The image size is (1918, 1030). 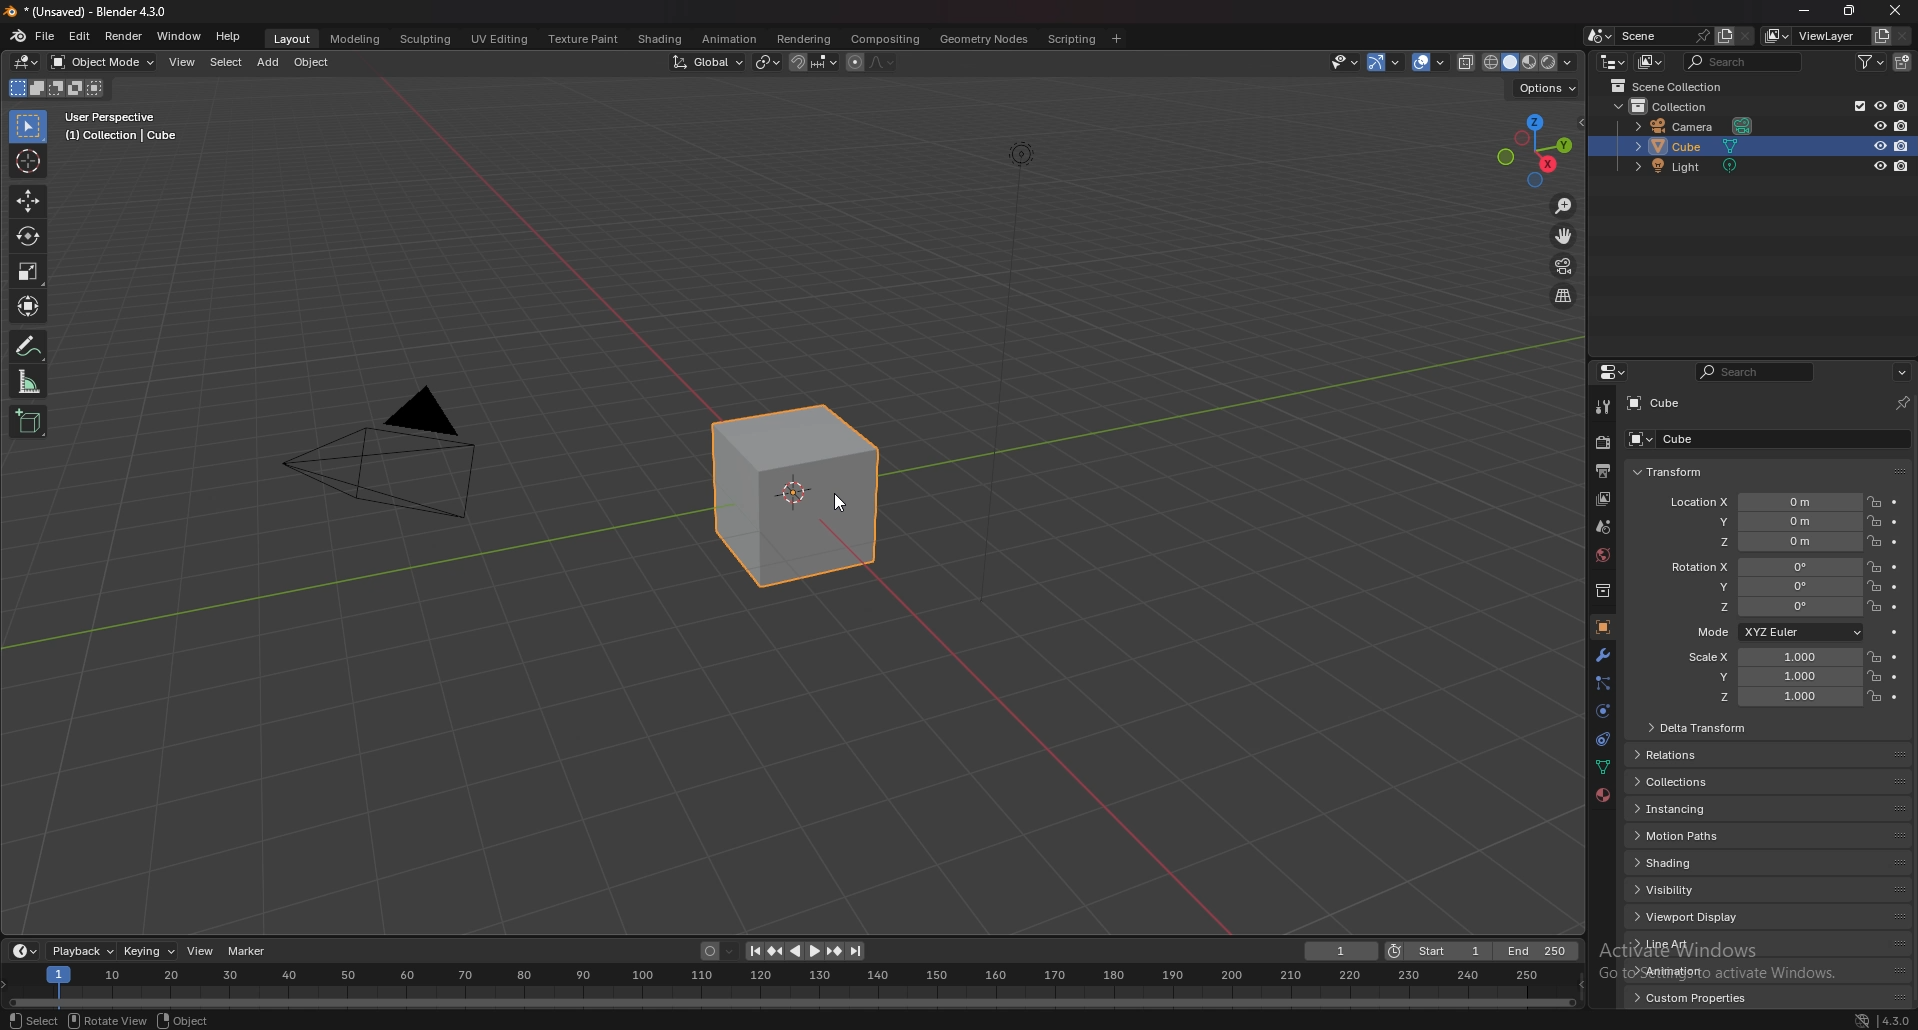 What do you see at coordinates (1074, 39) in the screenshot?
I see `scripting` at bounding box center [1074, 39].